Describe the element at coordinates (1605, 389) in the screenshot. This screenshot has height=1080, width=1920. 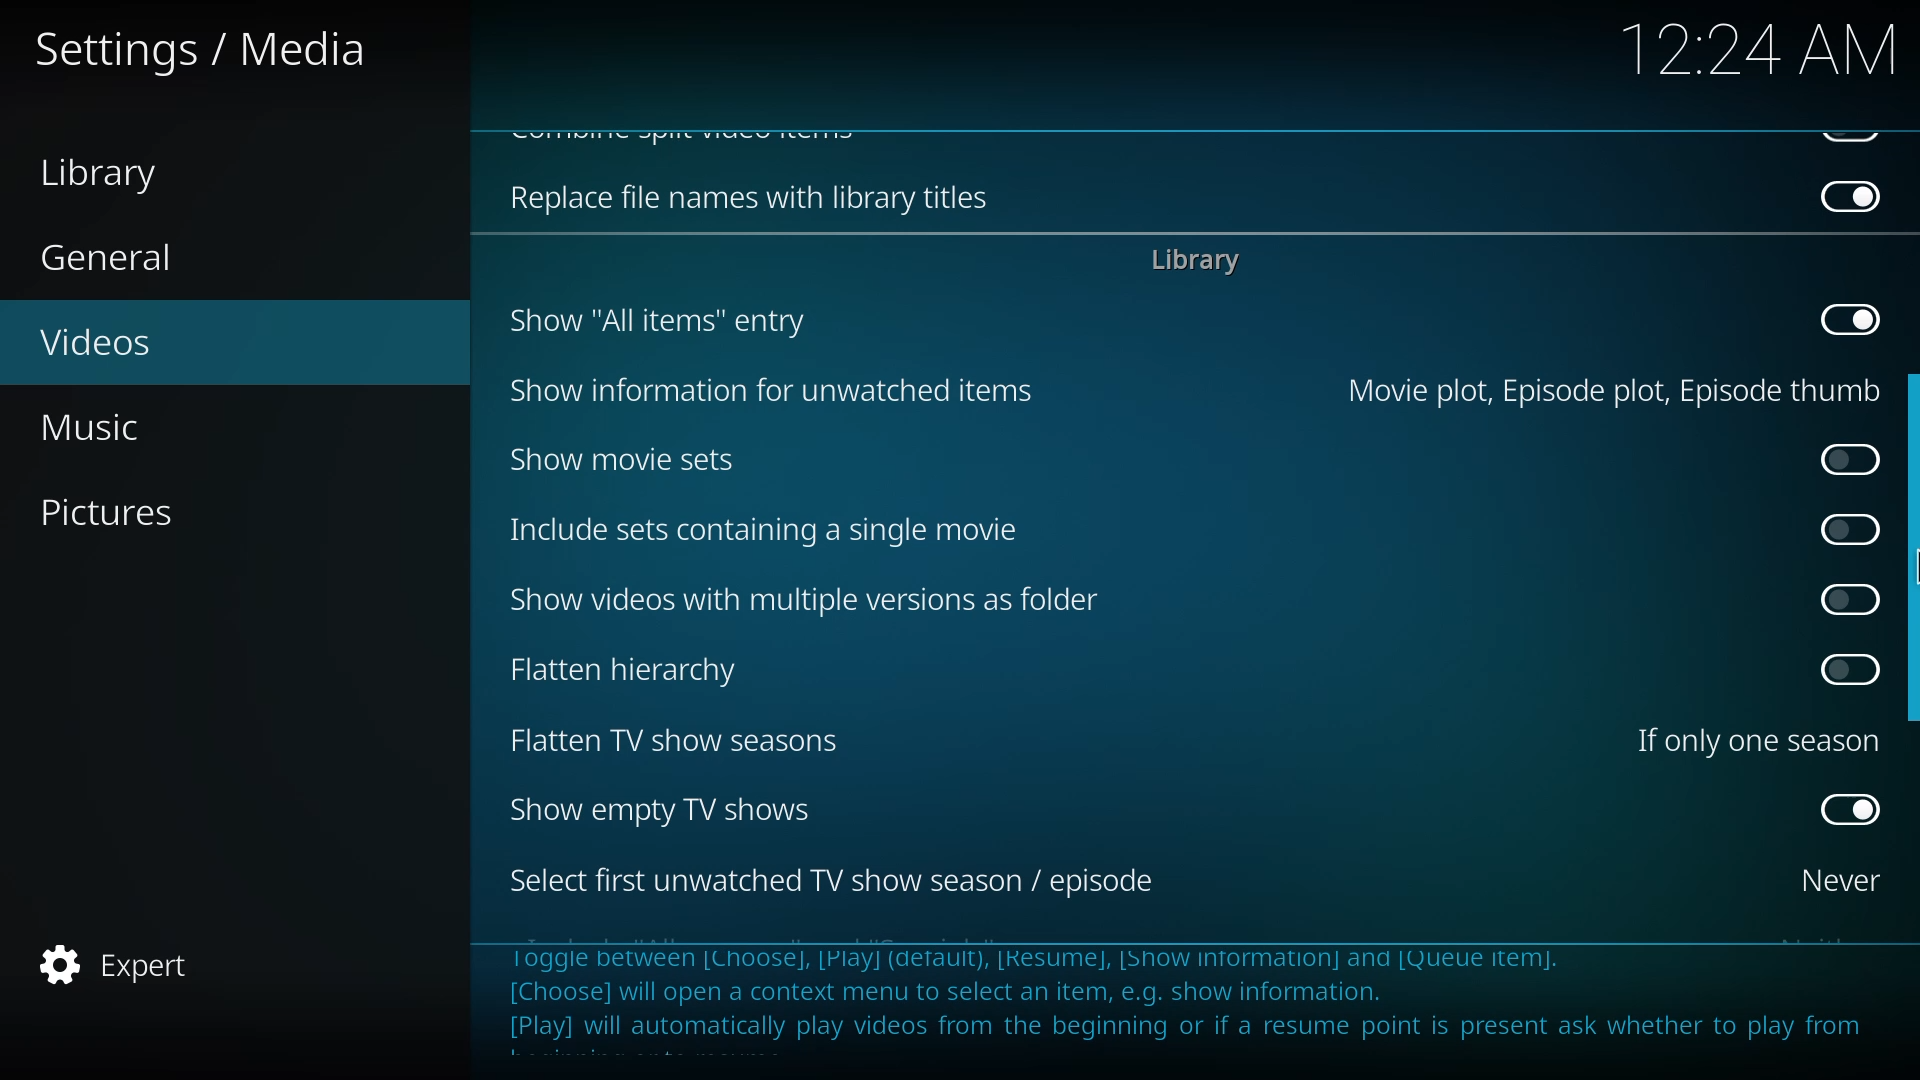
I see `movie plot` at that location.